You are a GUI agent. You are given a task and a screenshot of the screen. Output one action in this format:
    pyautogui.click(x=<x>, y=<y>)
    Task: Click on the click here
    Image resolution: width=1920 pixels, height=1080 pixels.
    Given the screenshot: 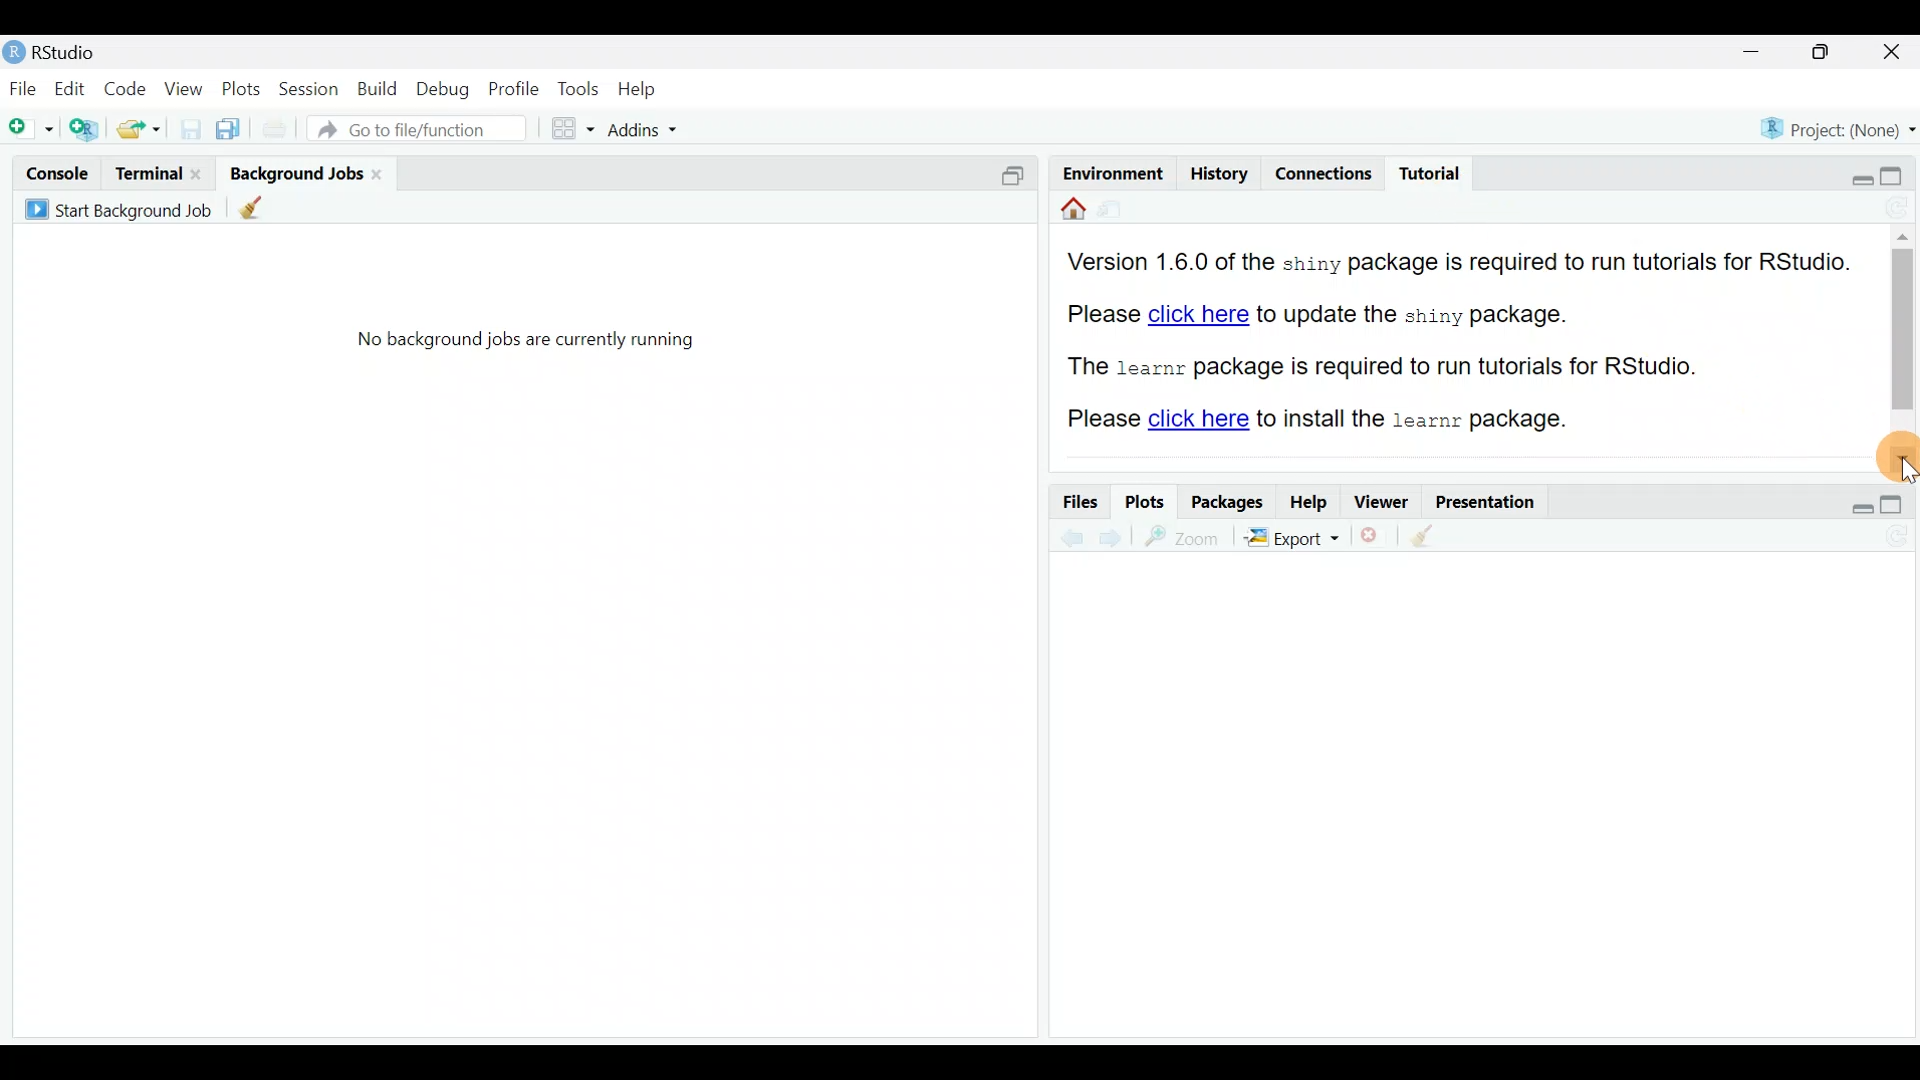 What is the action you would take?
    pyautogui.click(x=1196, y=418)
    